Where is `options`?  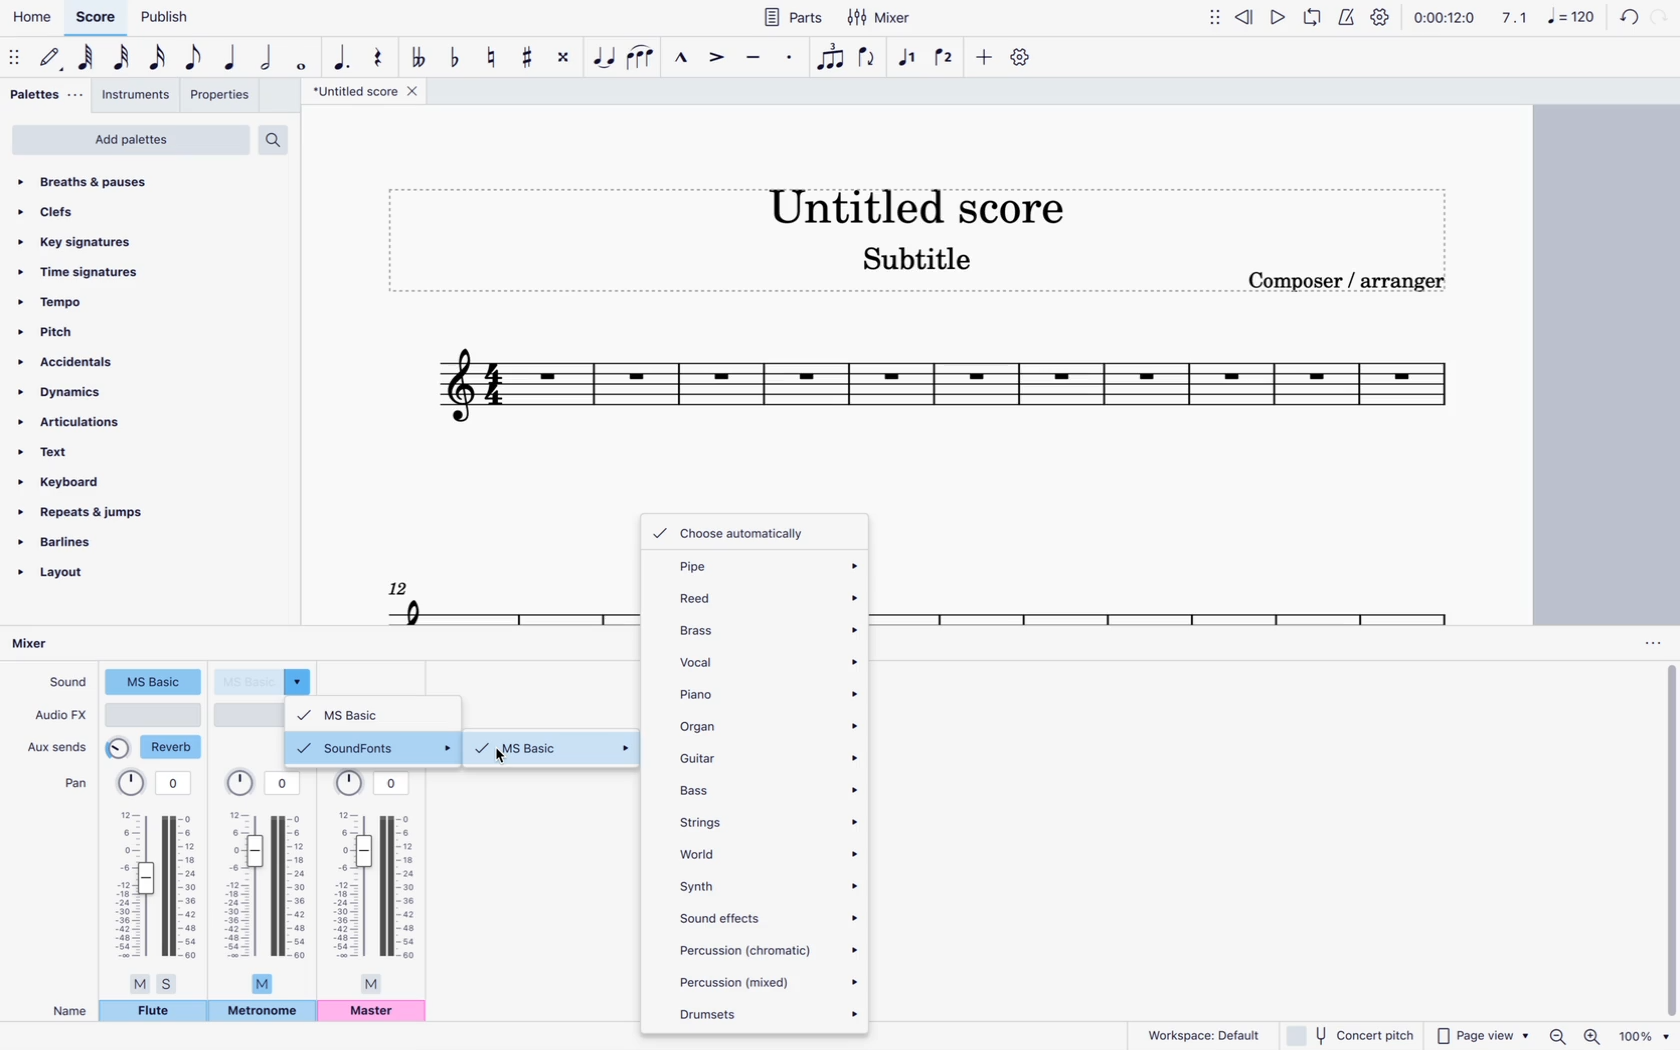 options is located at coordinates (1645, 643).